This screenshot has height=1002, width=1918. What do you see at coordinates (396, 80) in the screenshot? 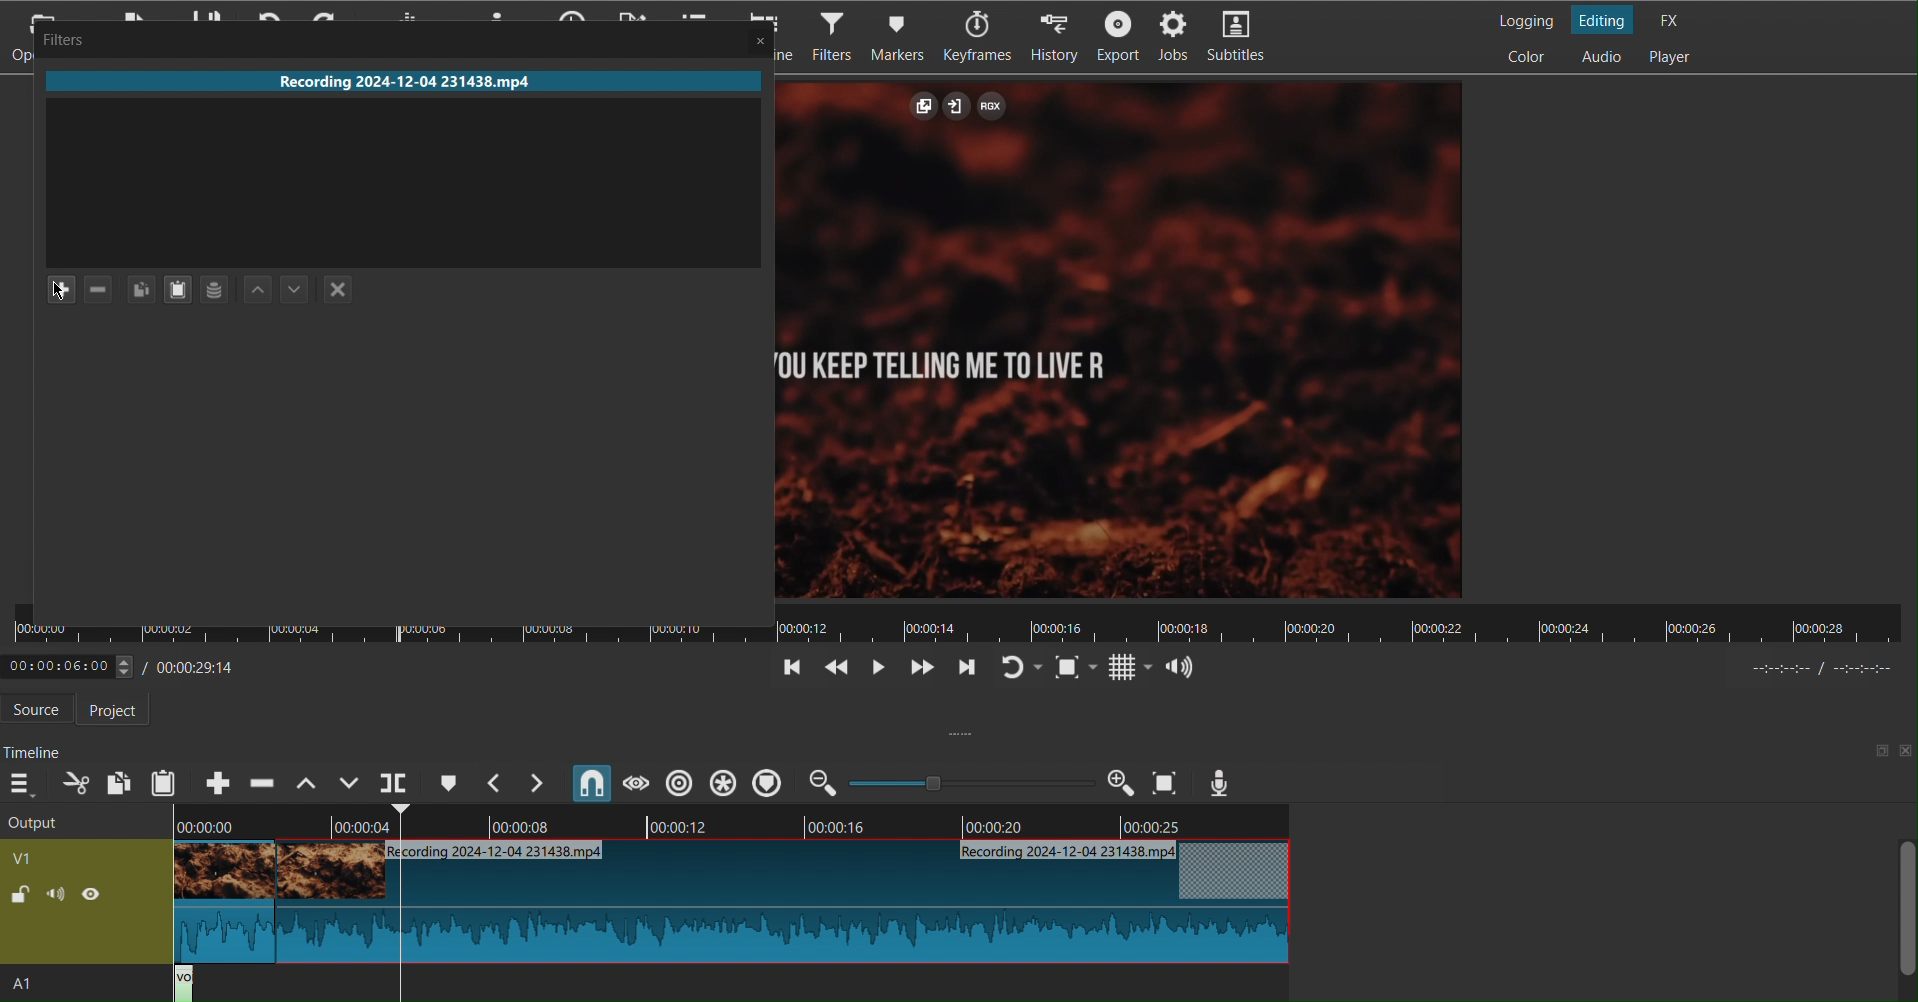
I see `Recording 2024-12-04 231438.mp4` at bounding box center [396, 80].